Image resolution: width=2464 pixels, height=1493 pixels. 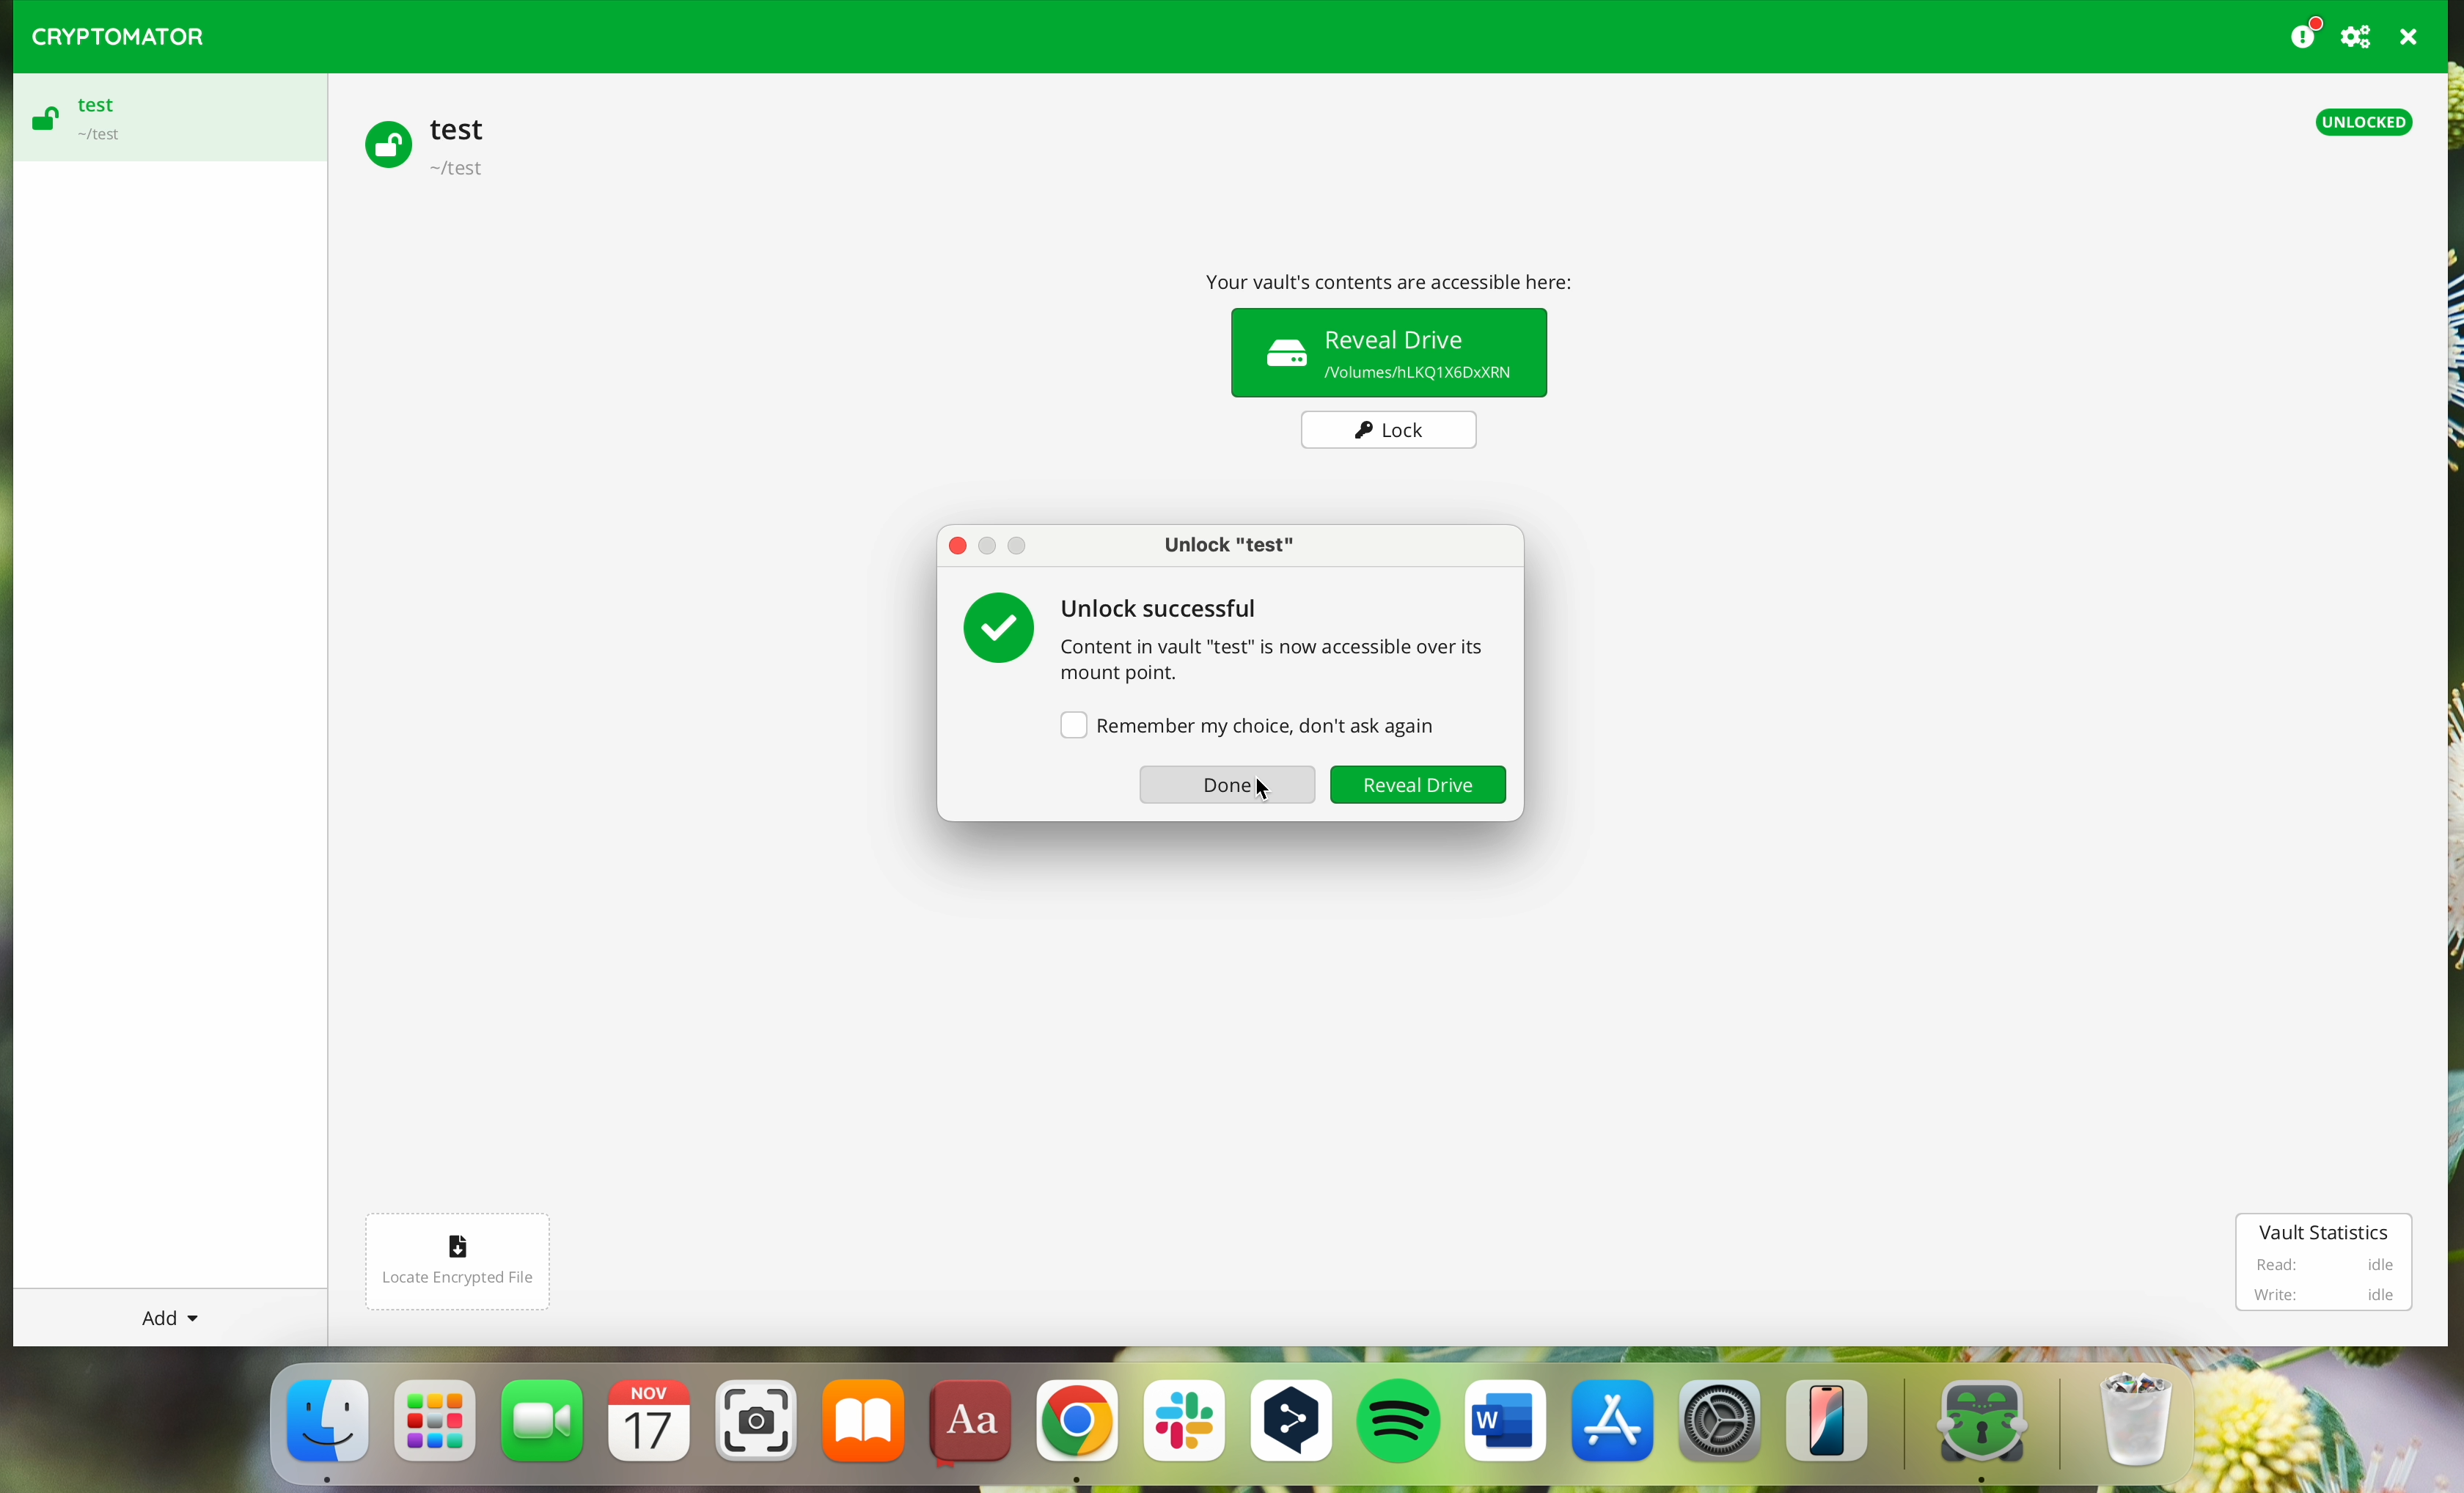 What do you see at coordinates (163, 118) in the screenshot?
I see `test vault` at bounding box center [163, 118].